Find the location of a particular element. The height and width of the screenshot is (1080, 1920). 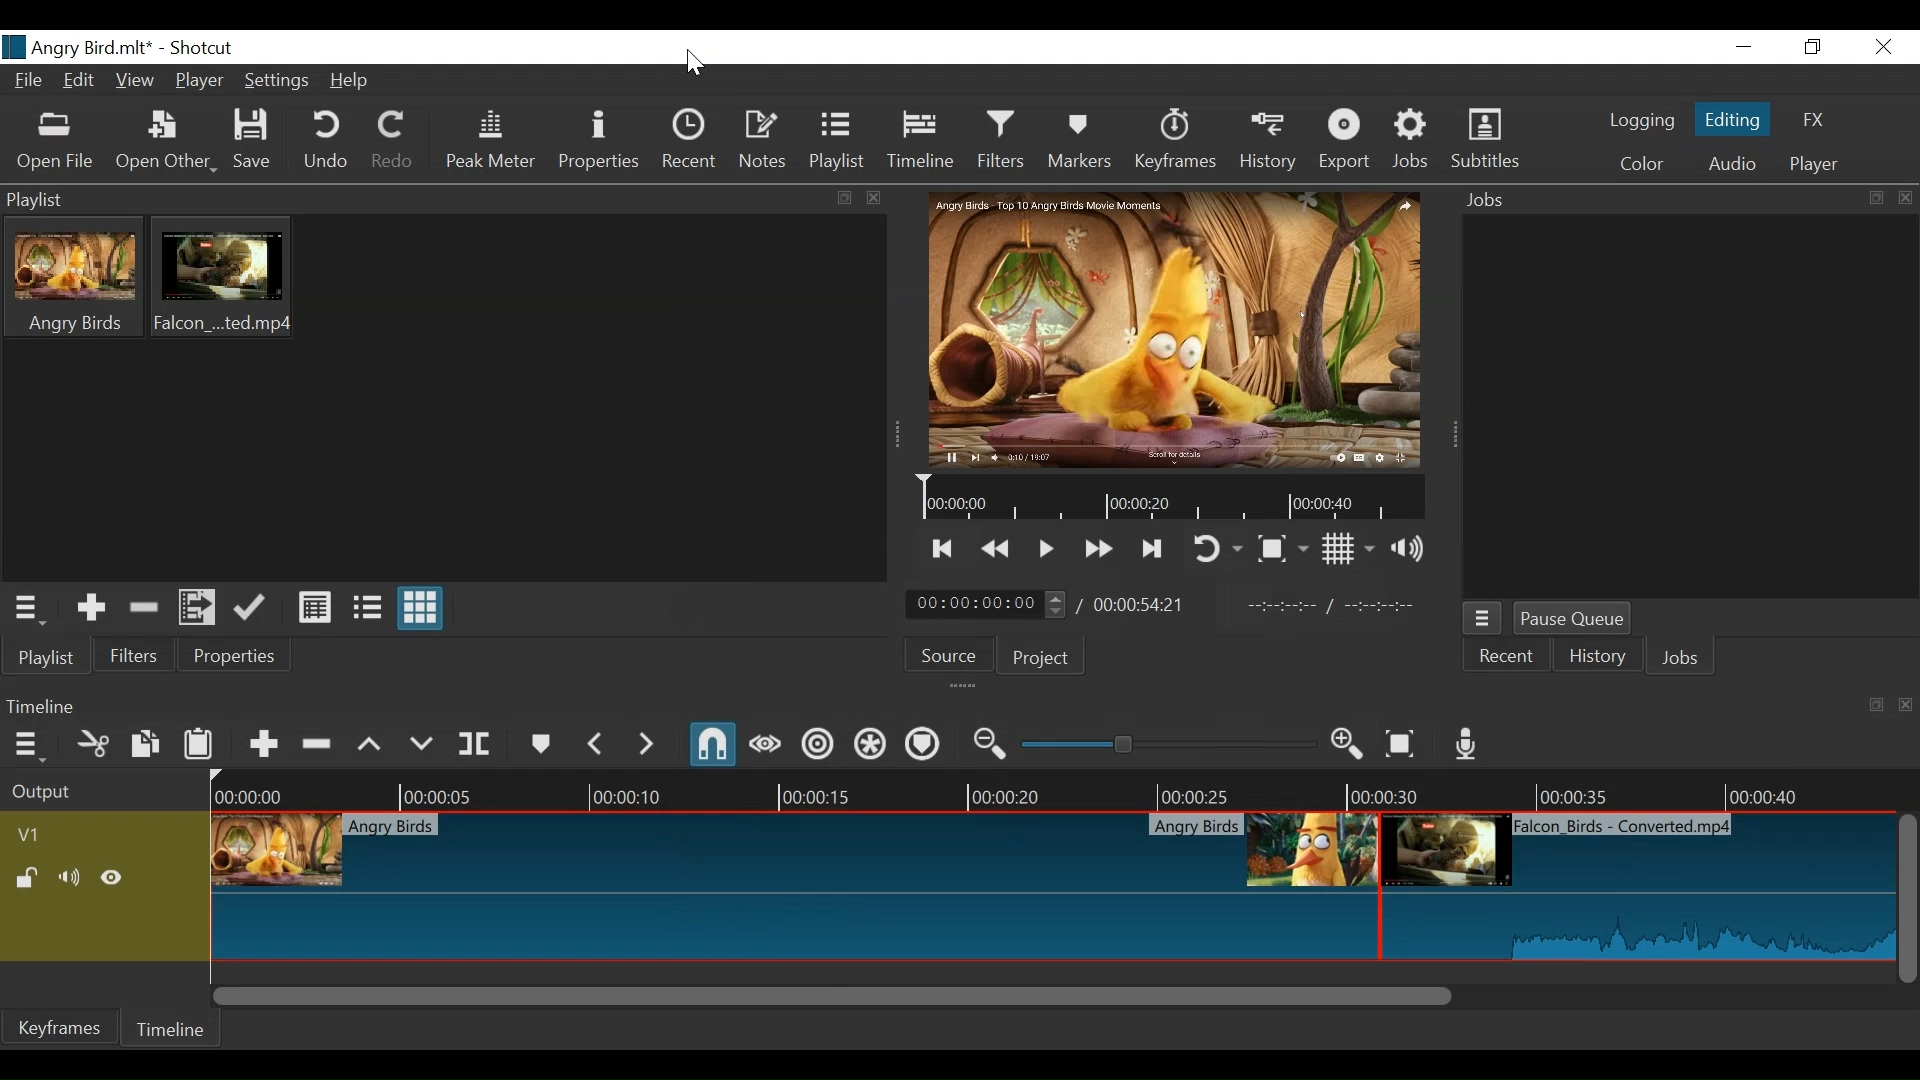

Clip is located at coordinates (1175, 329).